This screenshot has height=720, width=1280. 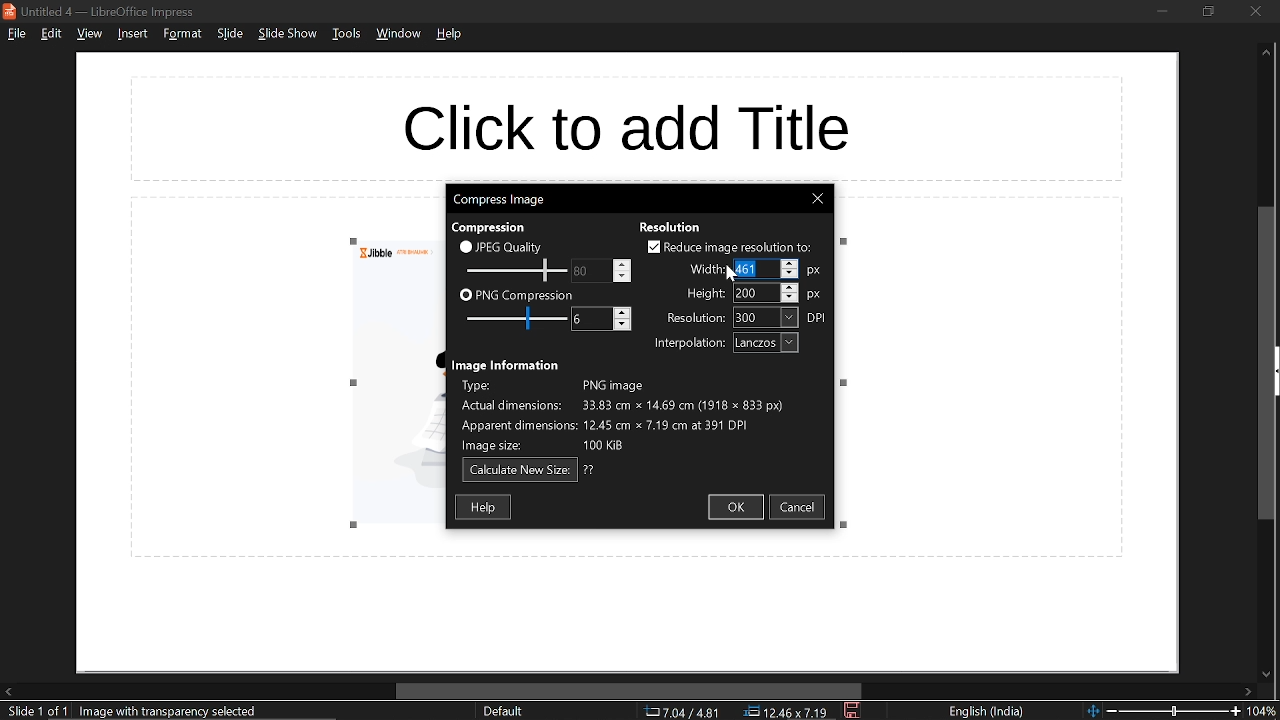 I want to click on file, so click(x=16, y=35).